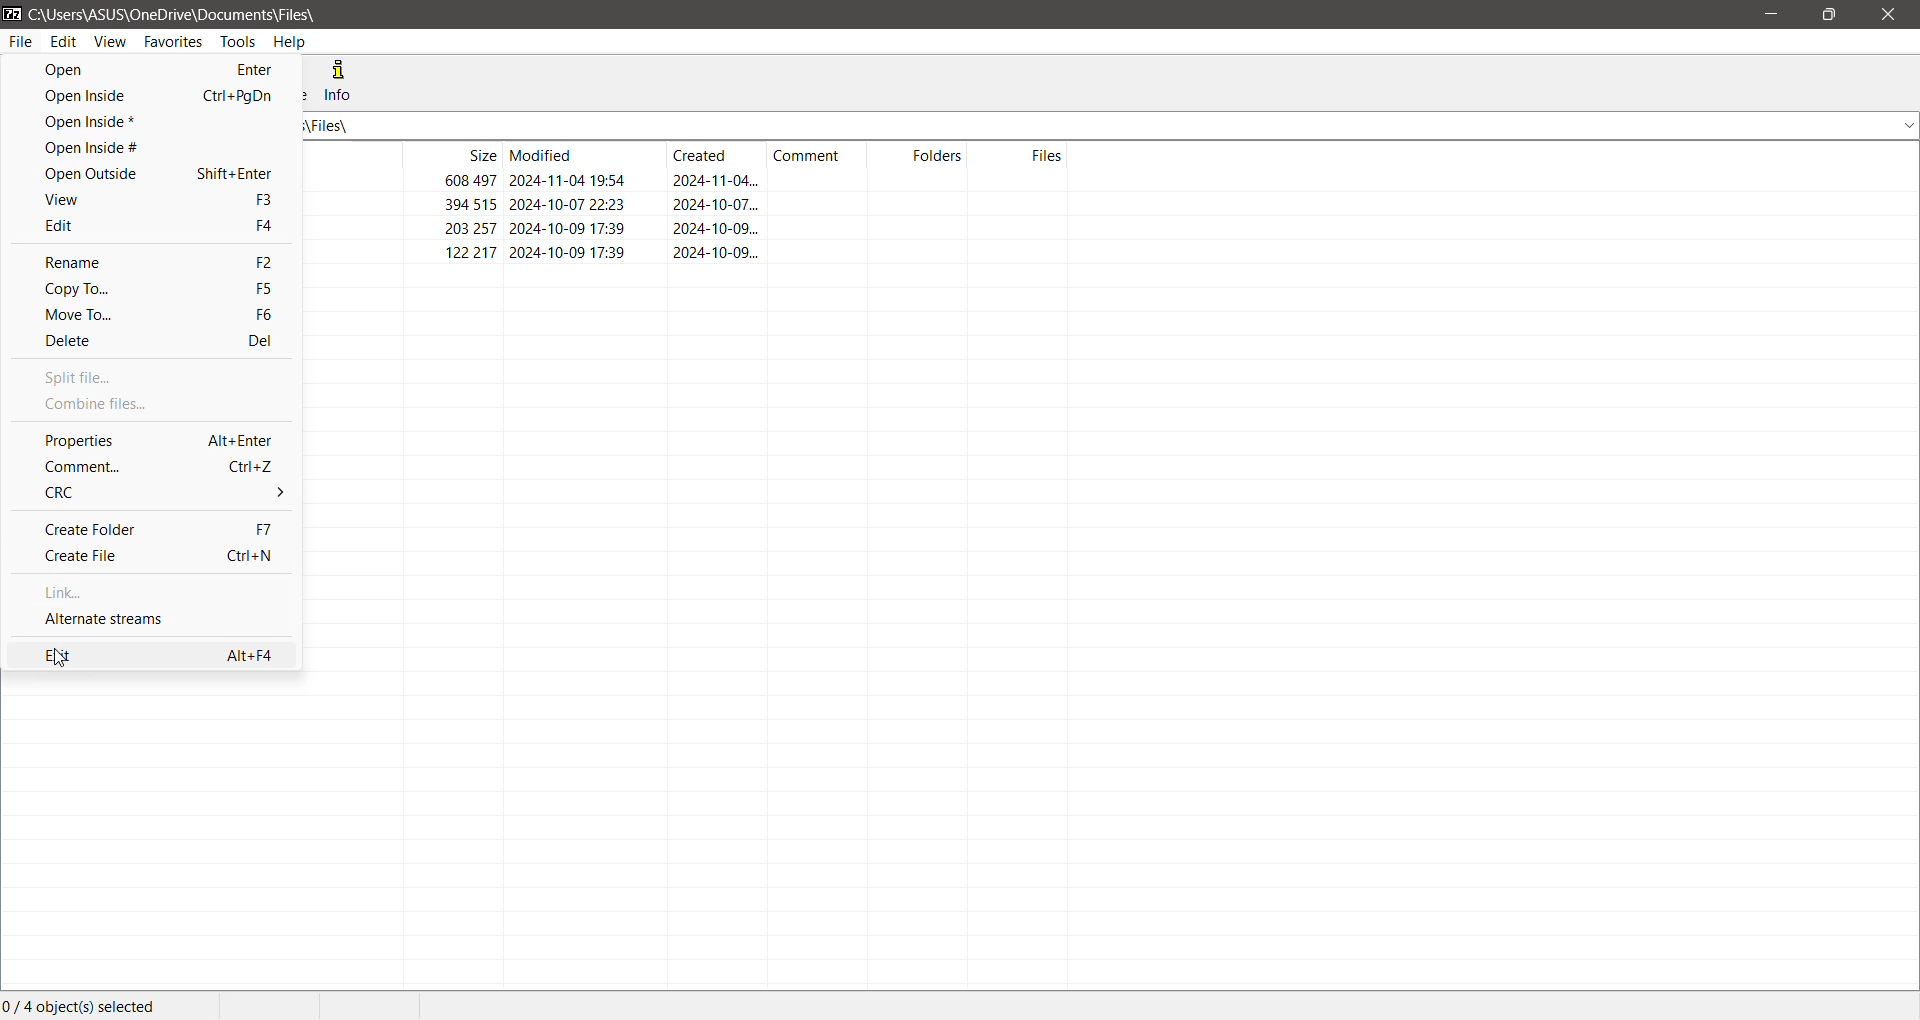 This screenshot has height=1020, width=1920. What do you see at coordinates (162, 555) in the screenshot?
I see `Create File` at bounding box center [162, 555].